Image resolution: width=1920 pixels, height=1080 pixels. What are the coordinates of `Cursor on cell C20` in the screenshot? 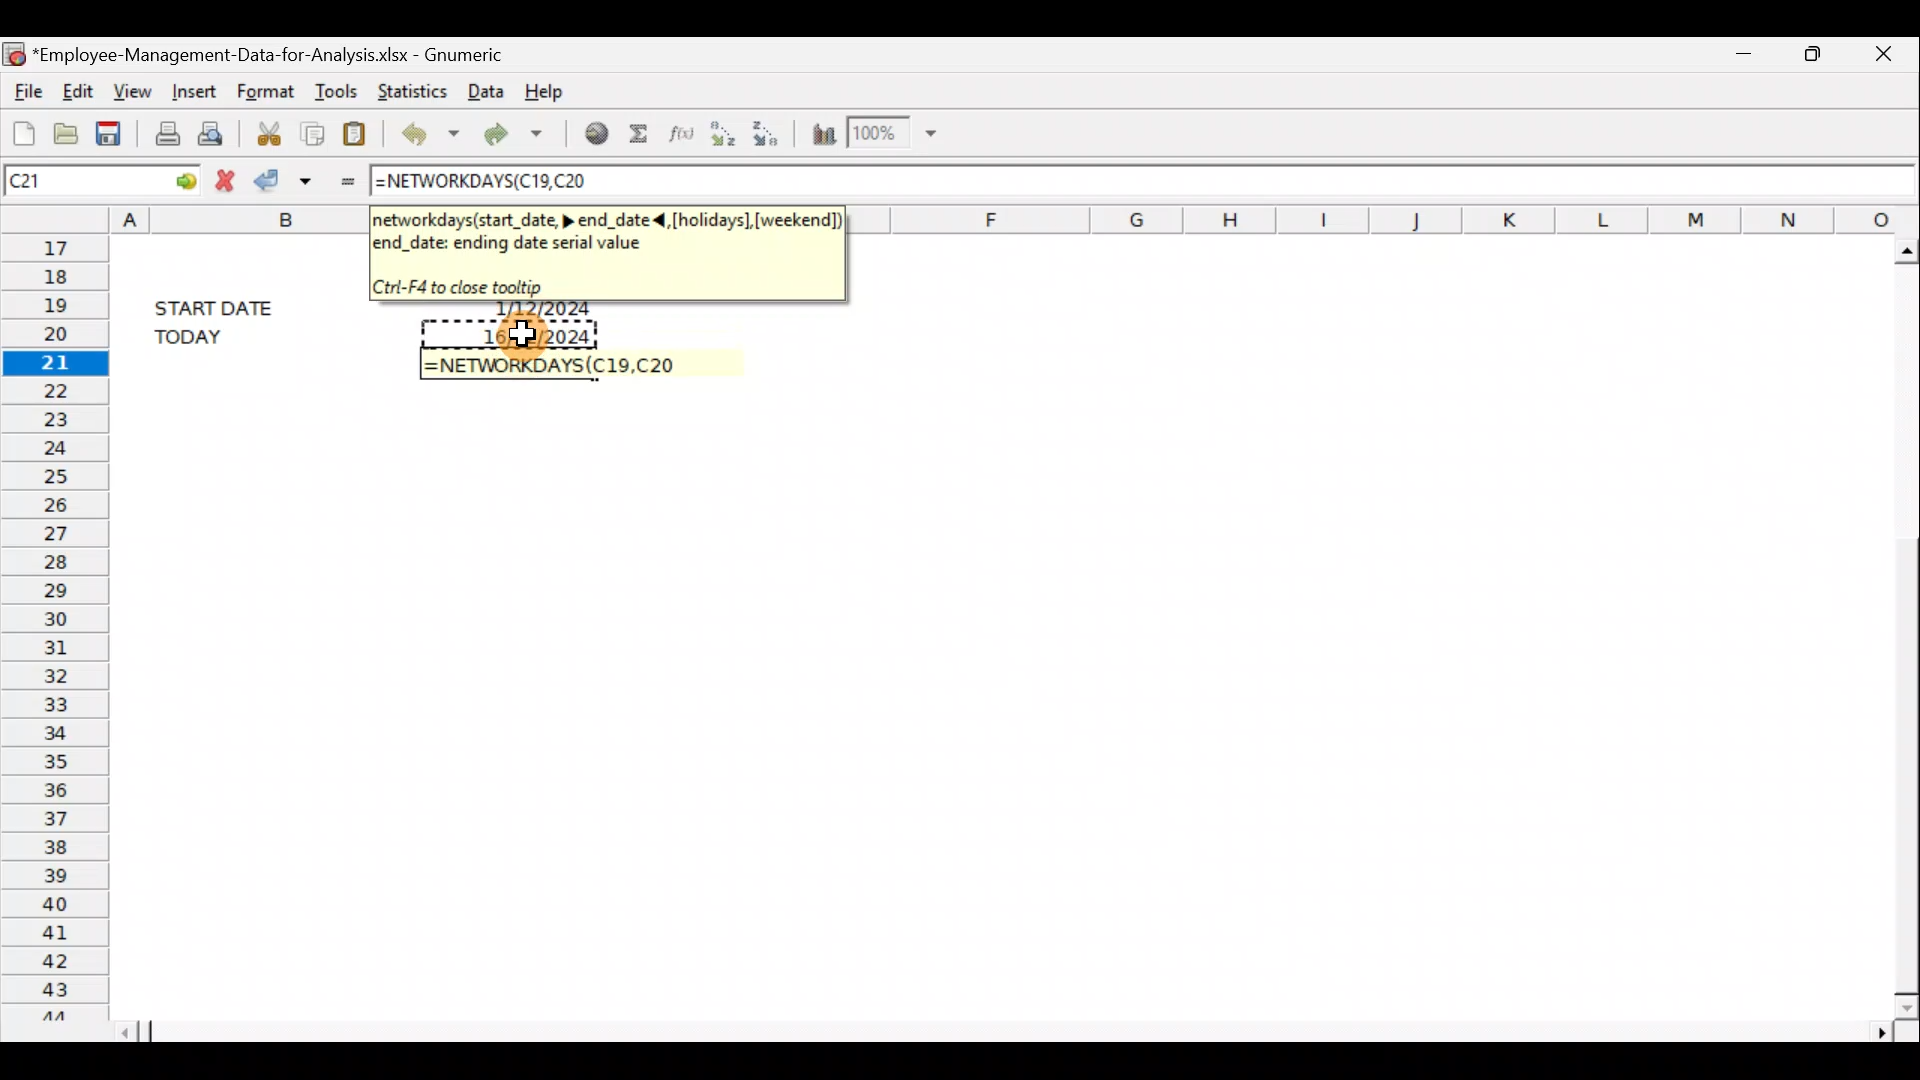 It's located at (514, 338).